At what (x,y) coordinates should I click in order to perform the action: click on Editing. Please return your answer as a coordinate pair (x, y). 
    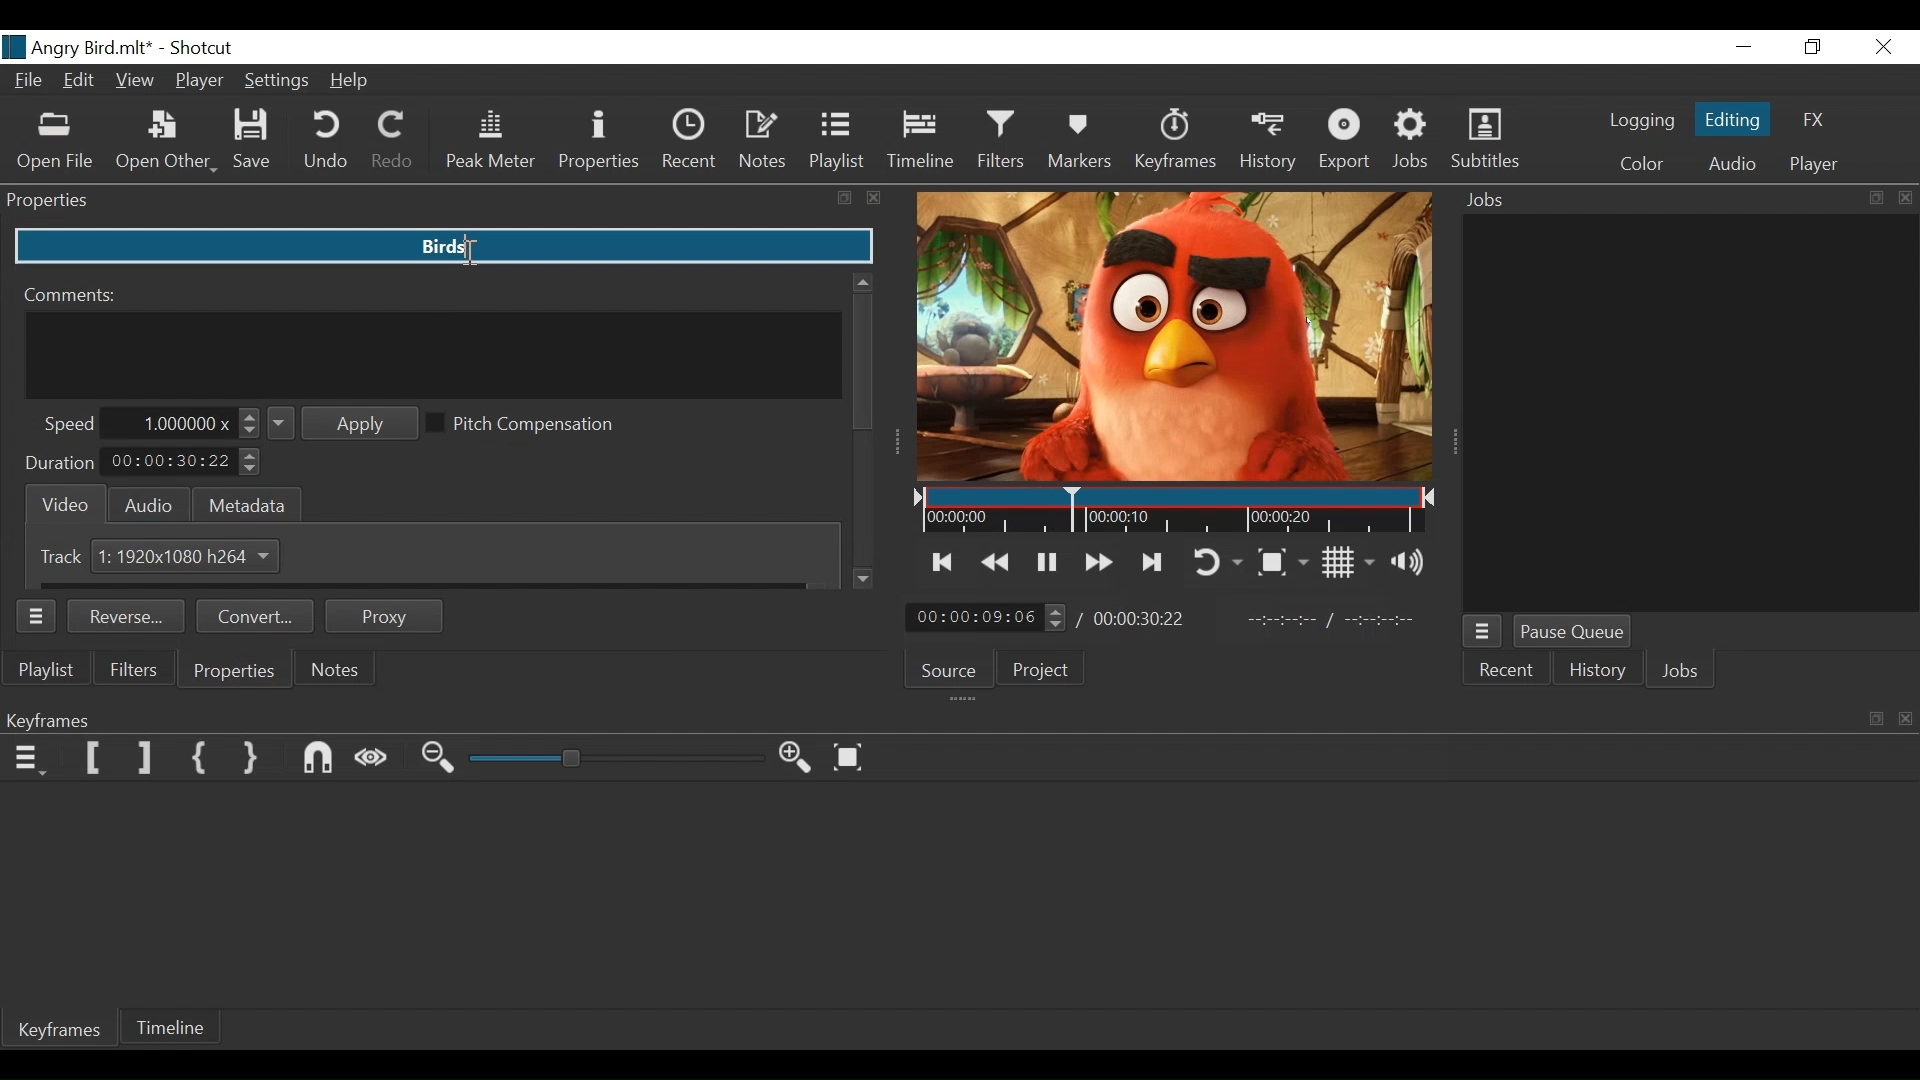
    Looking at the image, I should click on (1731, 118).